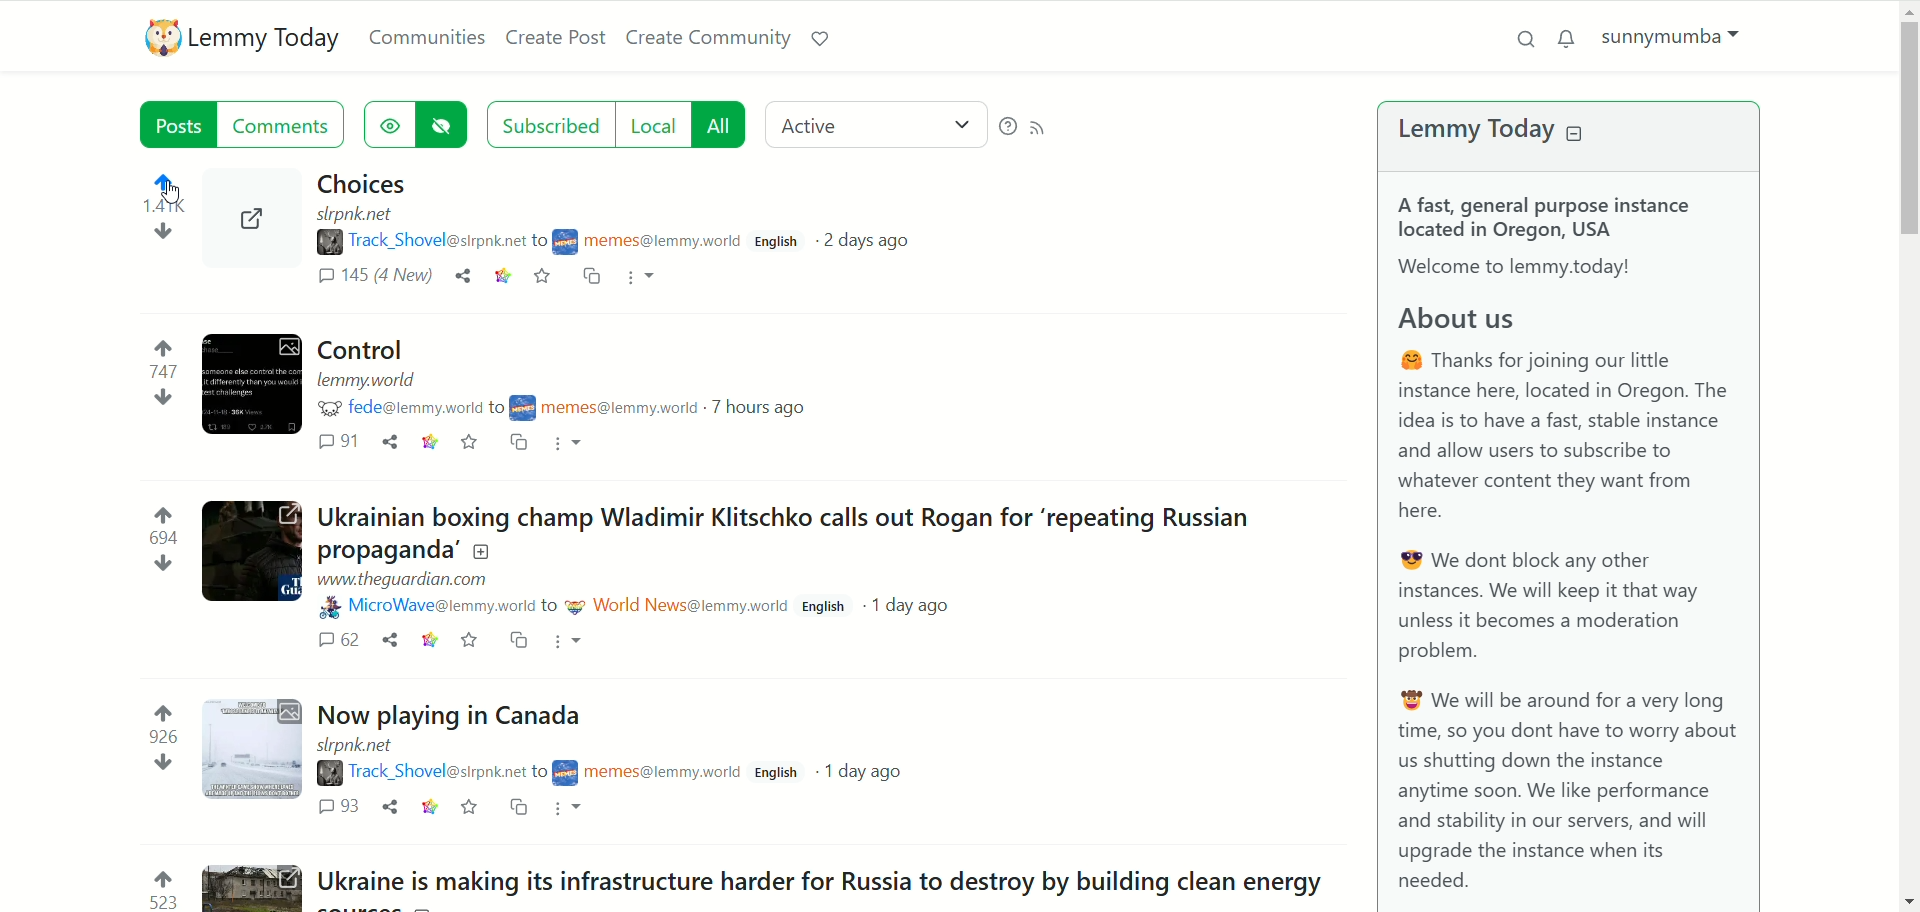 This screenshot has height=912, width=1920. I want to click on Copy, so click(518, 810).